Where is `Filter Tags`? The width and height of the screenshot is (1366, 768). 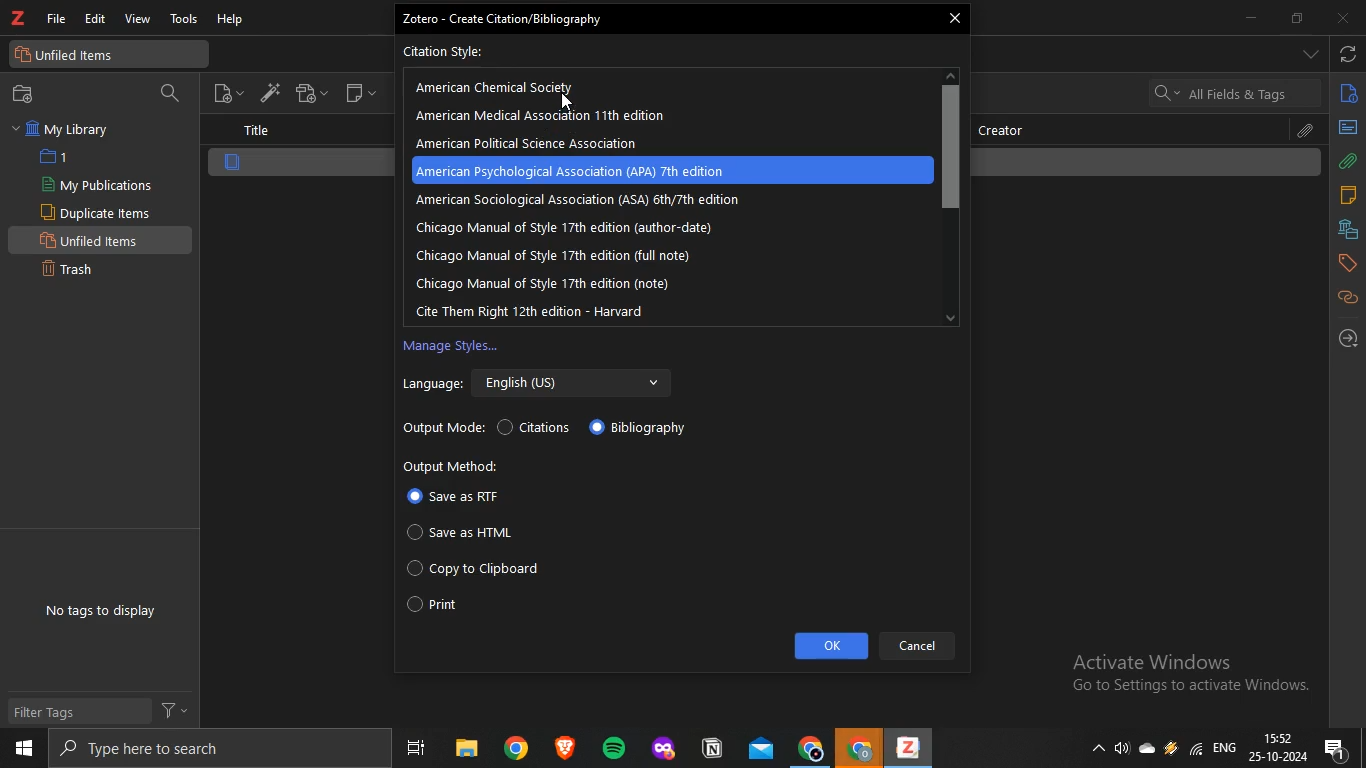 Filter Tags is located at coordinates (78, 712).